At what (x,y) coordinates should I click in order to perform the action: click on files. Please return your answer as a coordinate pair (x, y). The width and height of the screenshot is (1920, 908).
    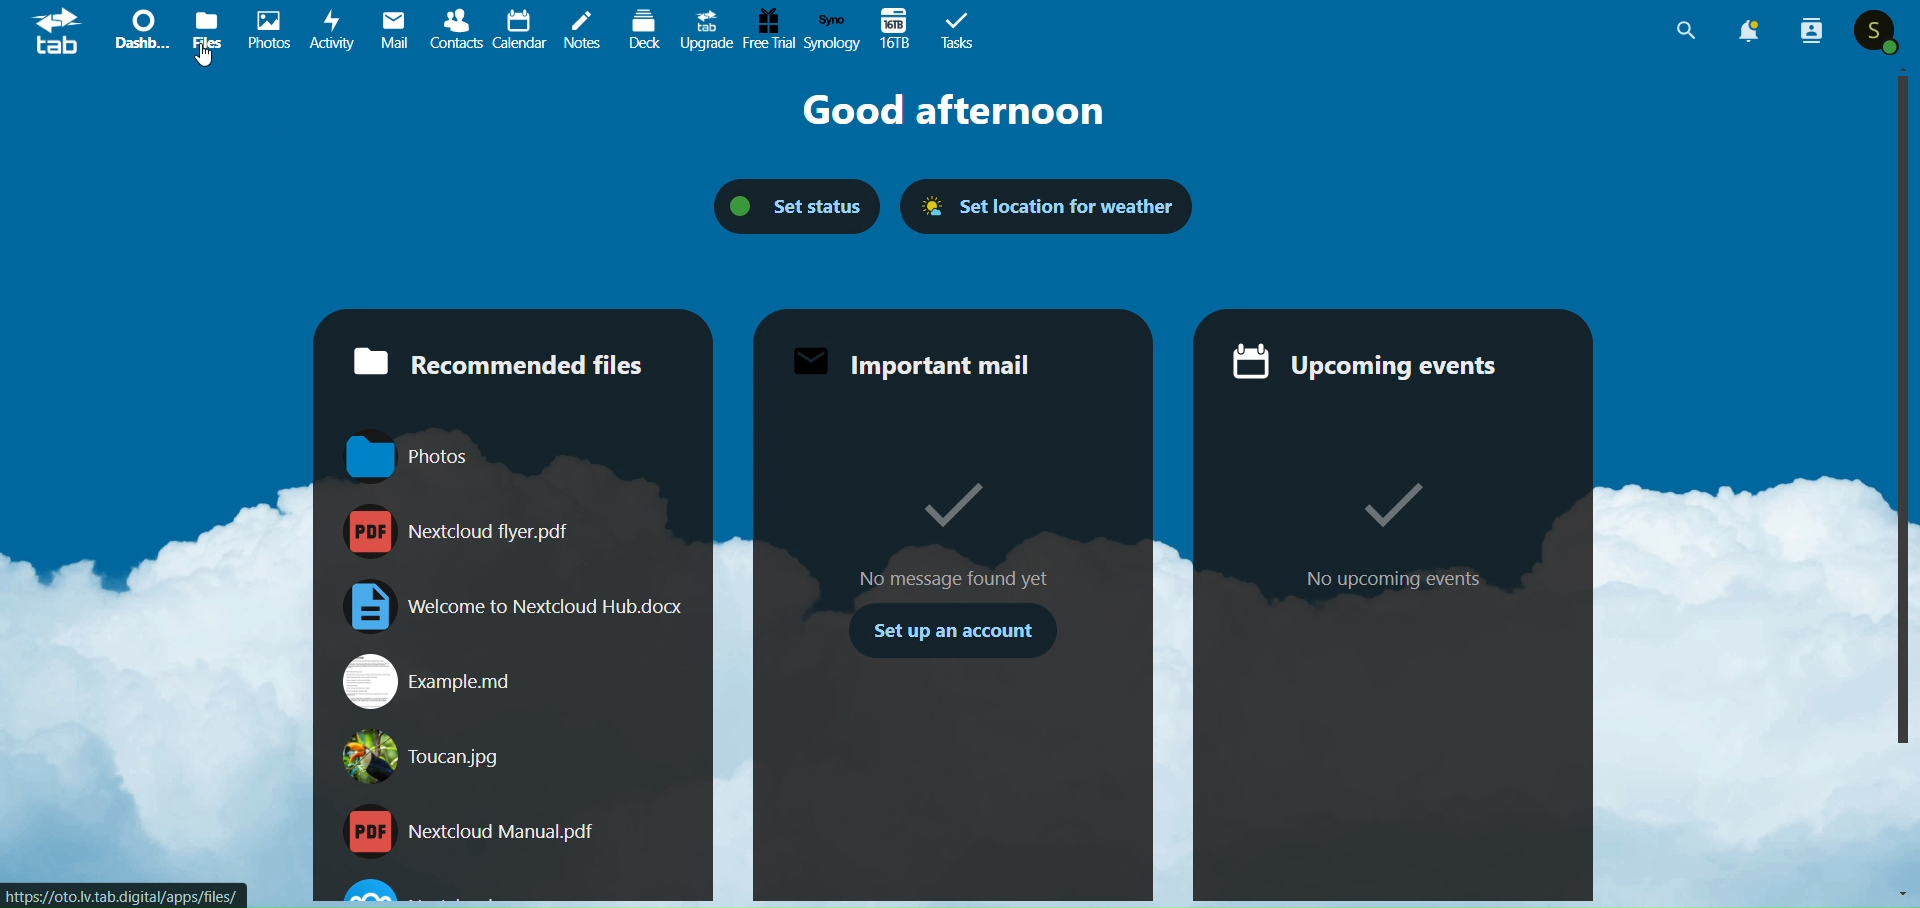
    Looking at the image, I should click on (209, 32).